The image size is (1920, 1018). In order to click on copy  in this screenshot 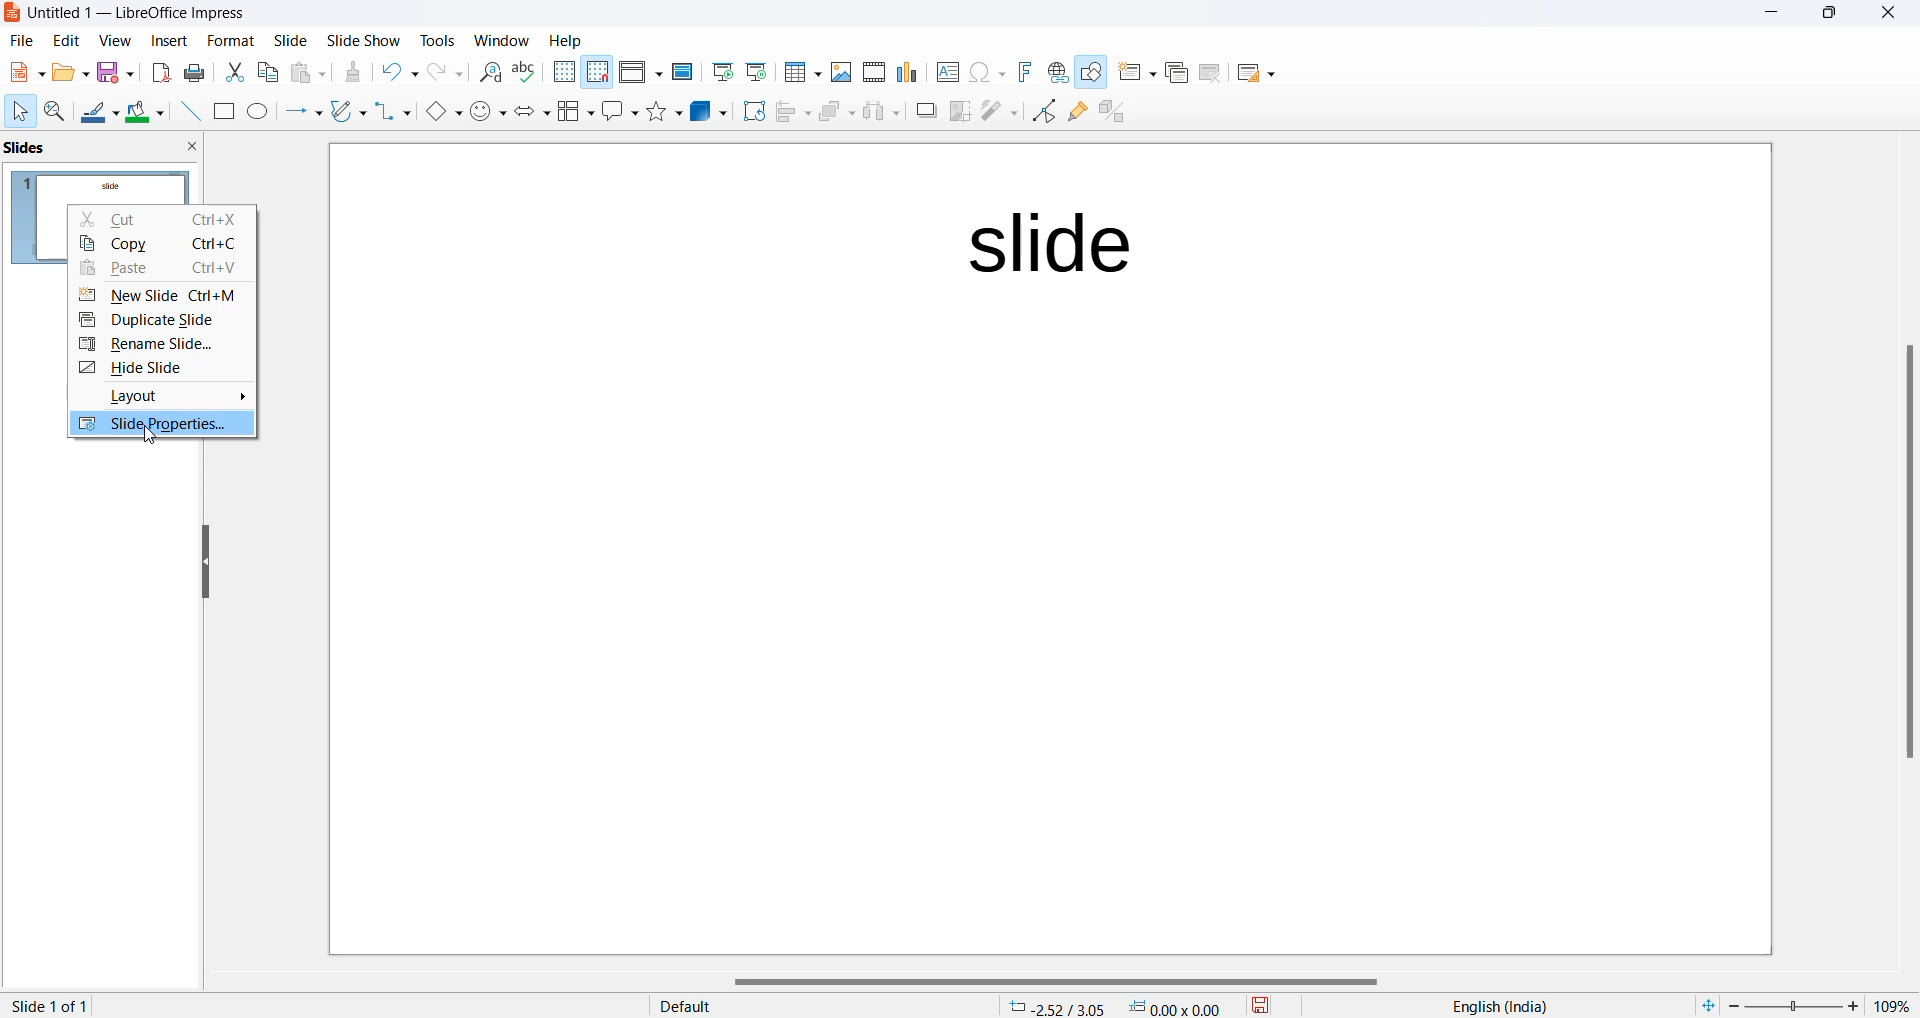, I will do `click(165, 247)`.